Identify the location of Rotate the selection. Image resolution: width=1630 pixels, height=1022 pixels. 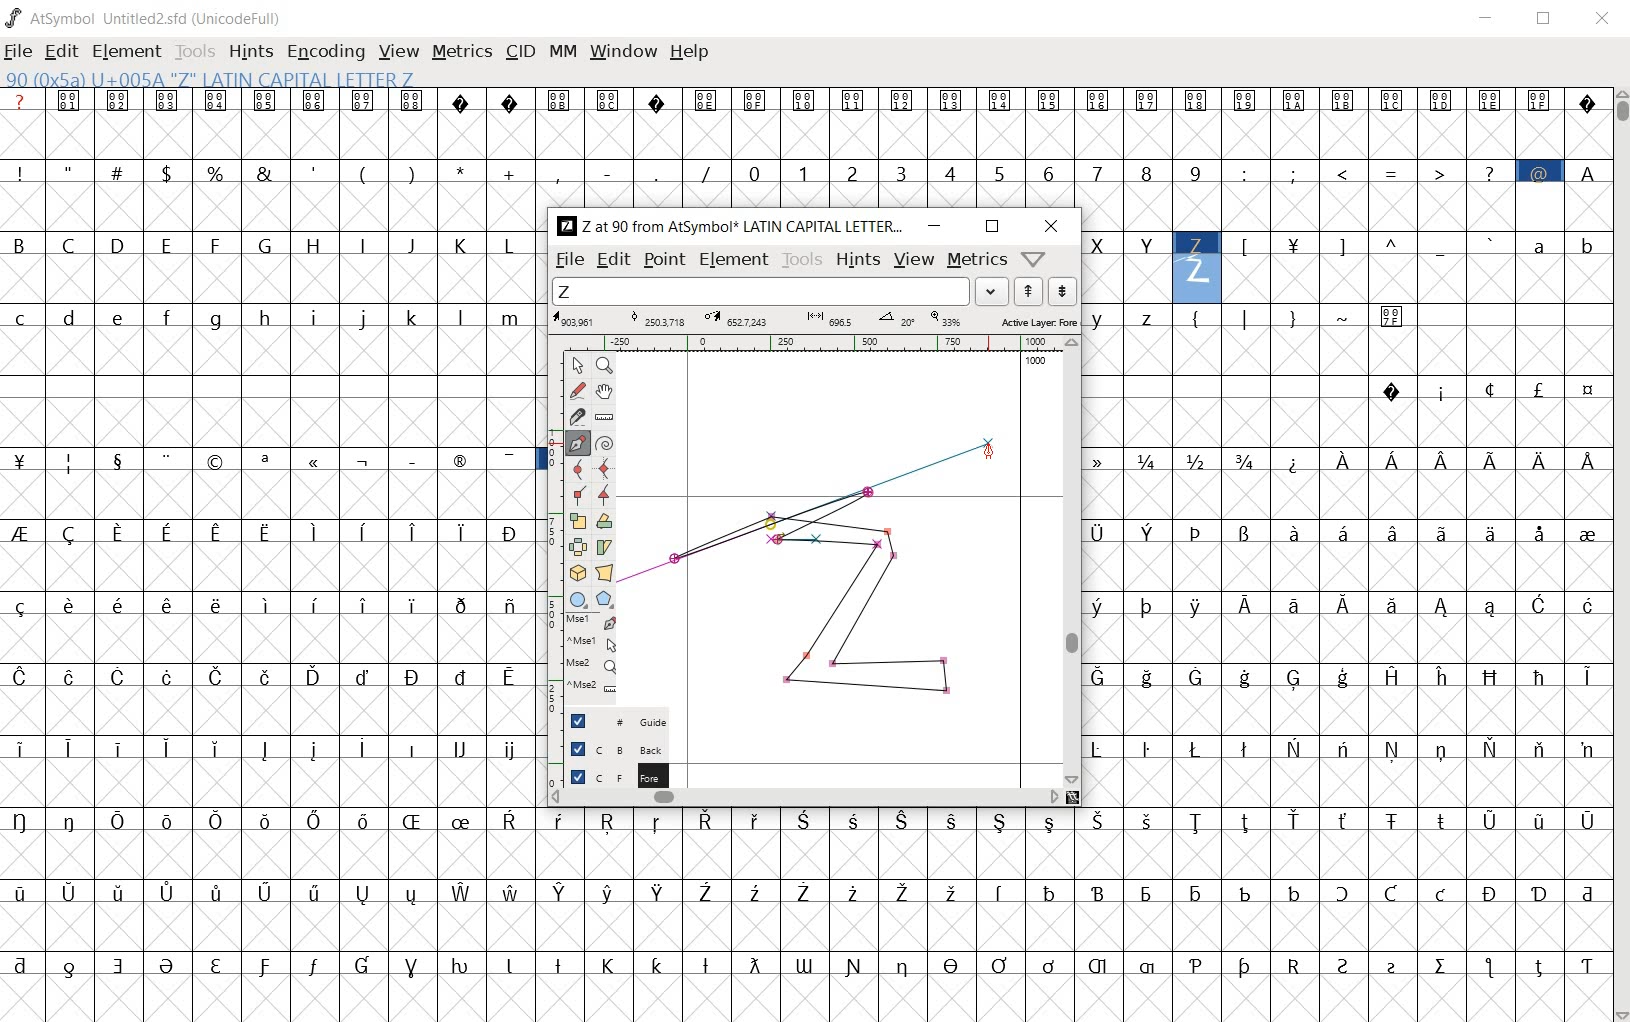
(604, 523).